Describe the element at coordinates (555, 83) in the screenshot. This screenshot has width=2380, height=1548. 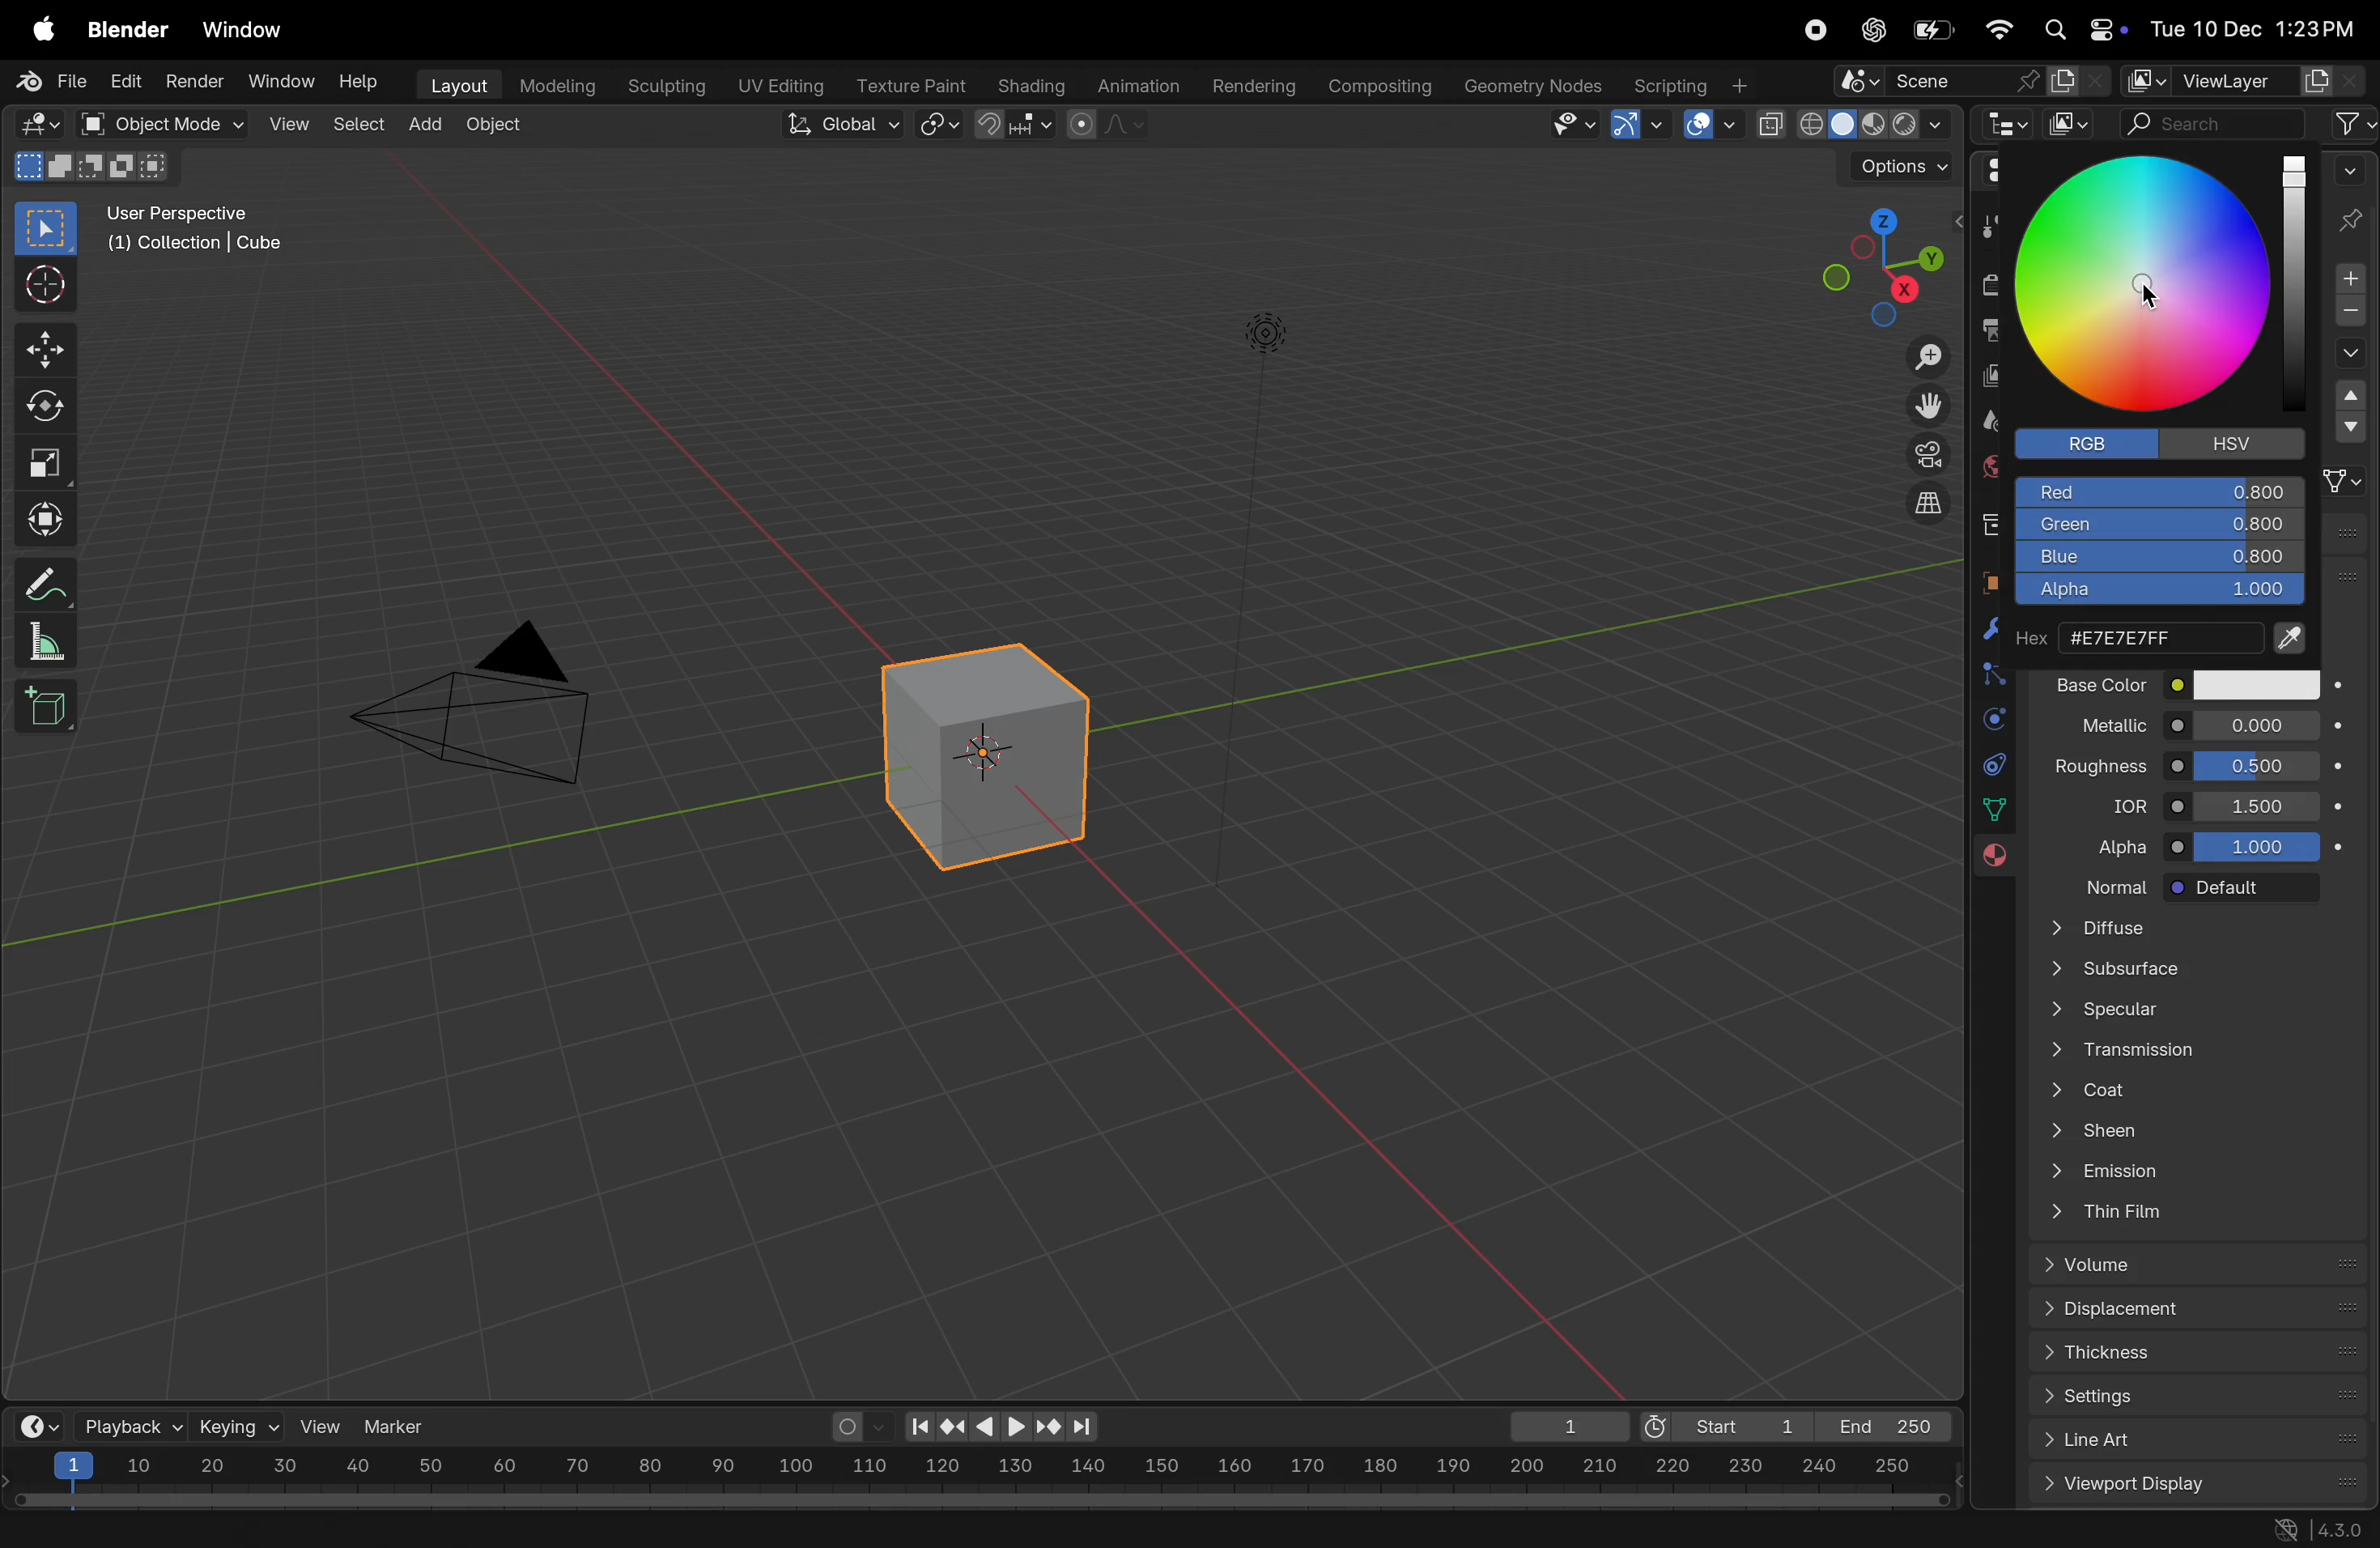
I see `modelling` at that location.